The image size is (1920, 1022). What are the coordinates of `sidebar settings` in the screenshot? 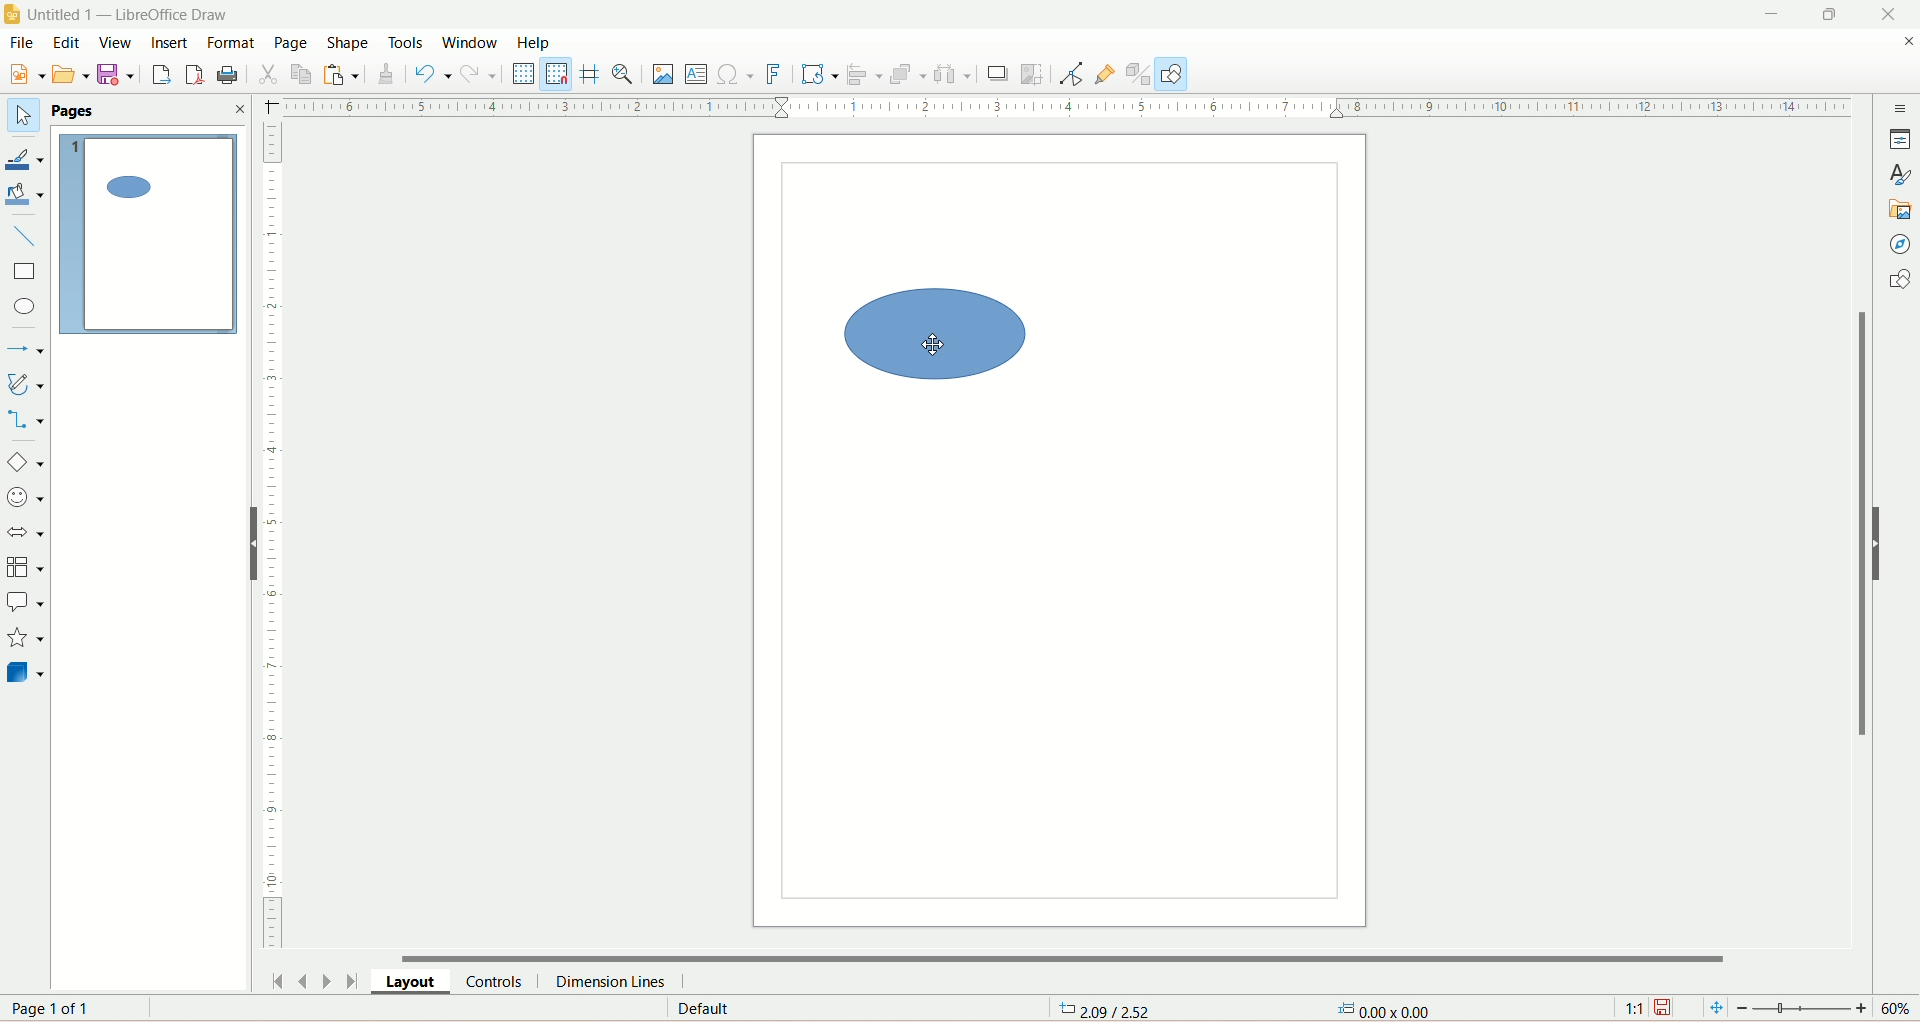 It's located at (1901, 110).